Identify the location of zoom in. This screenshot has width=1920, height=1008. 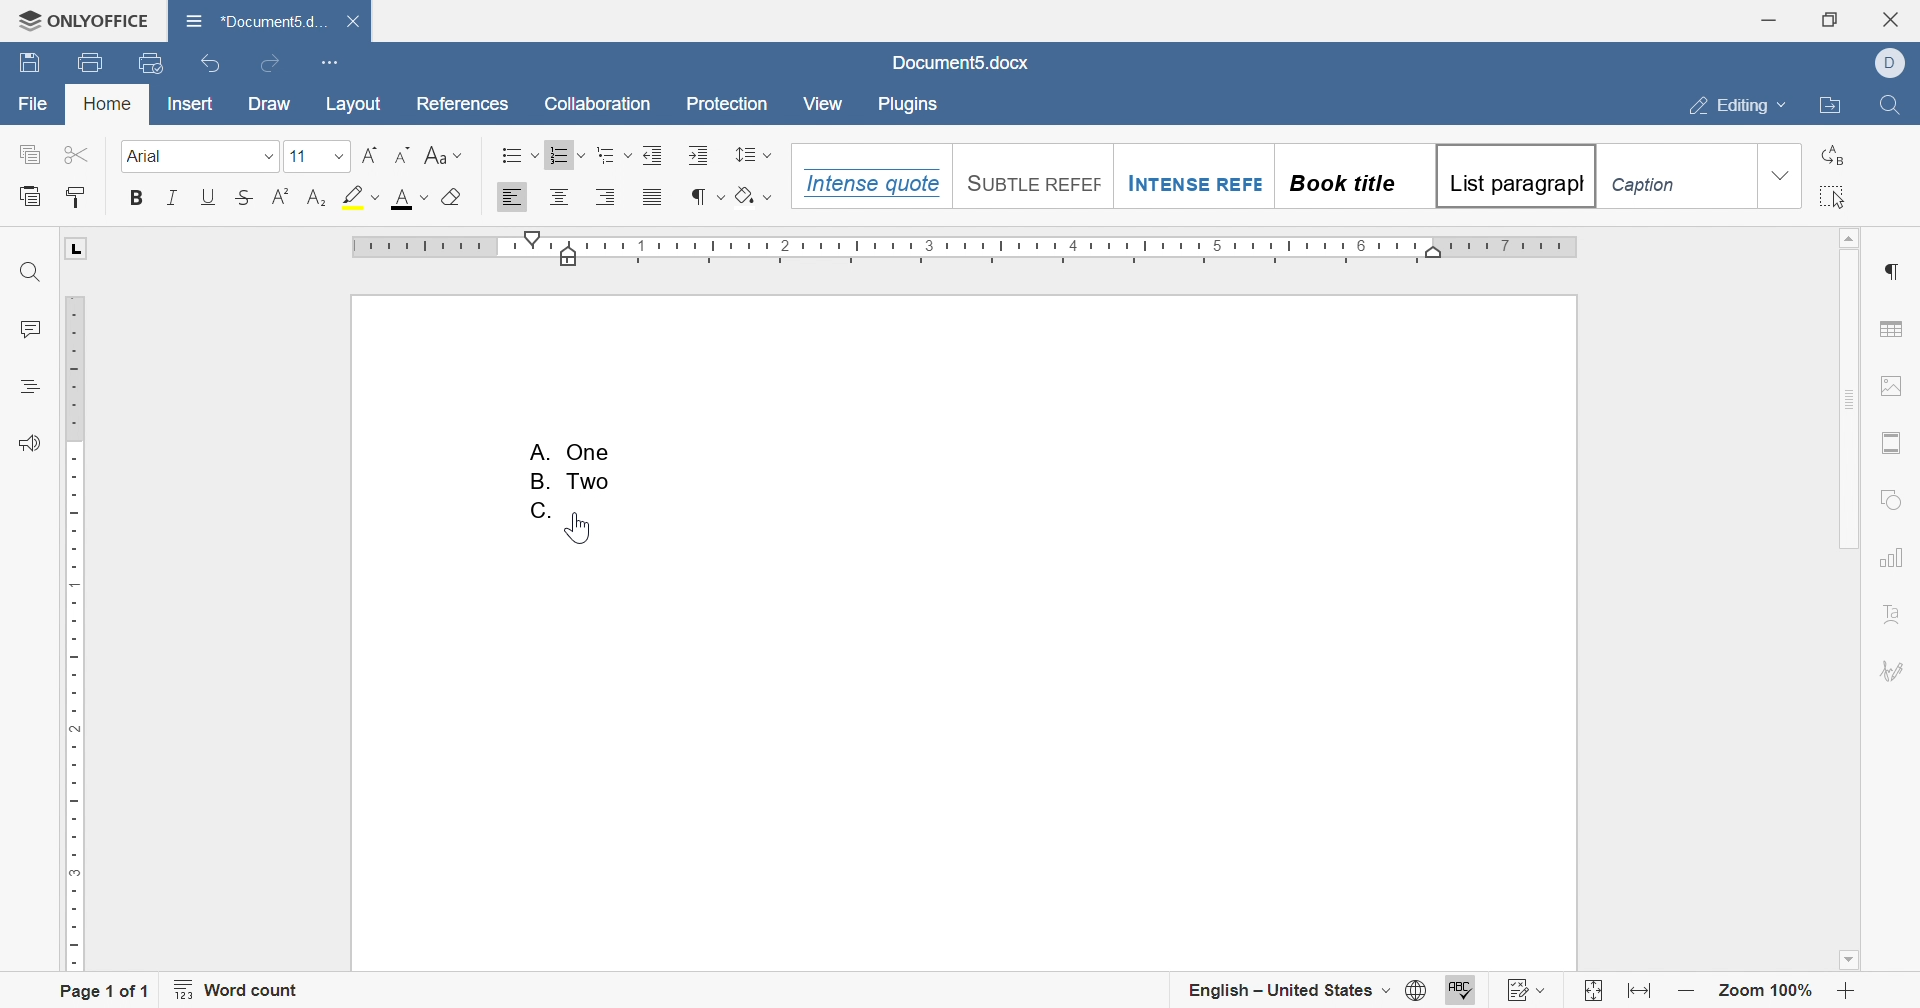
(1847, 994).